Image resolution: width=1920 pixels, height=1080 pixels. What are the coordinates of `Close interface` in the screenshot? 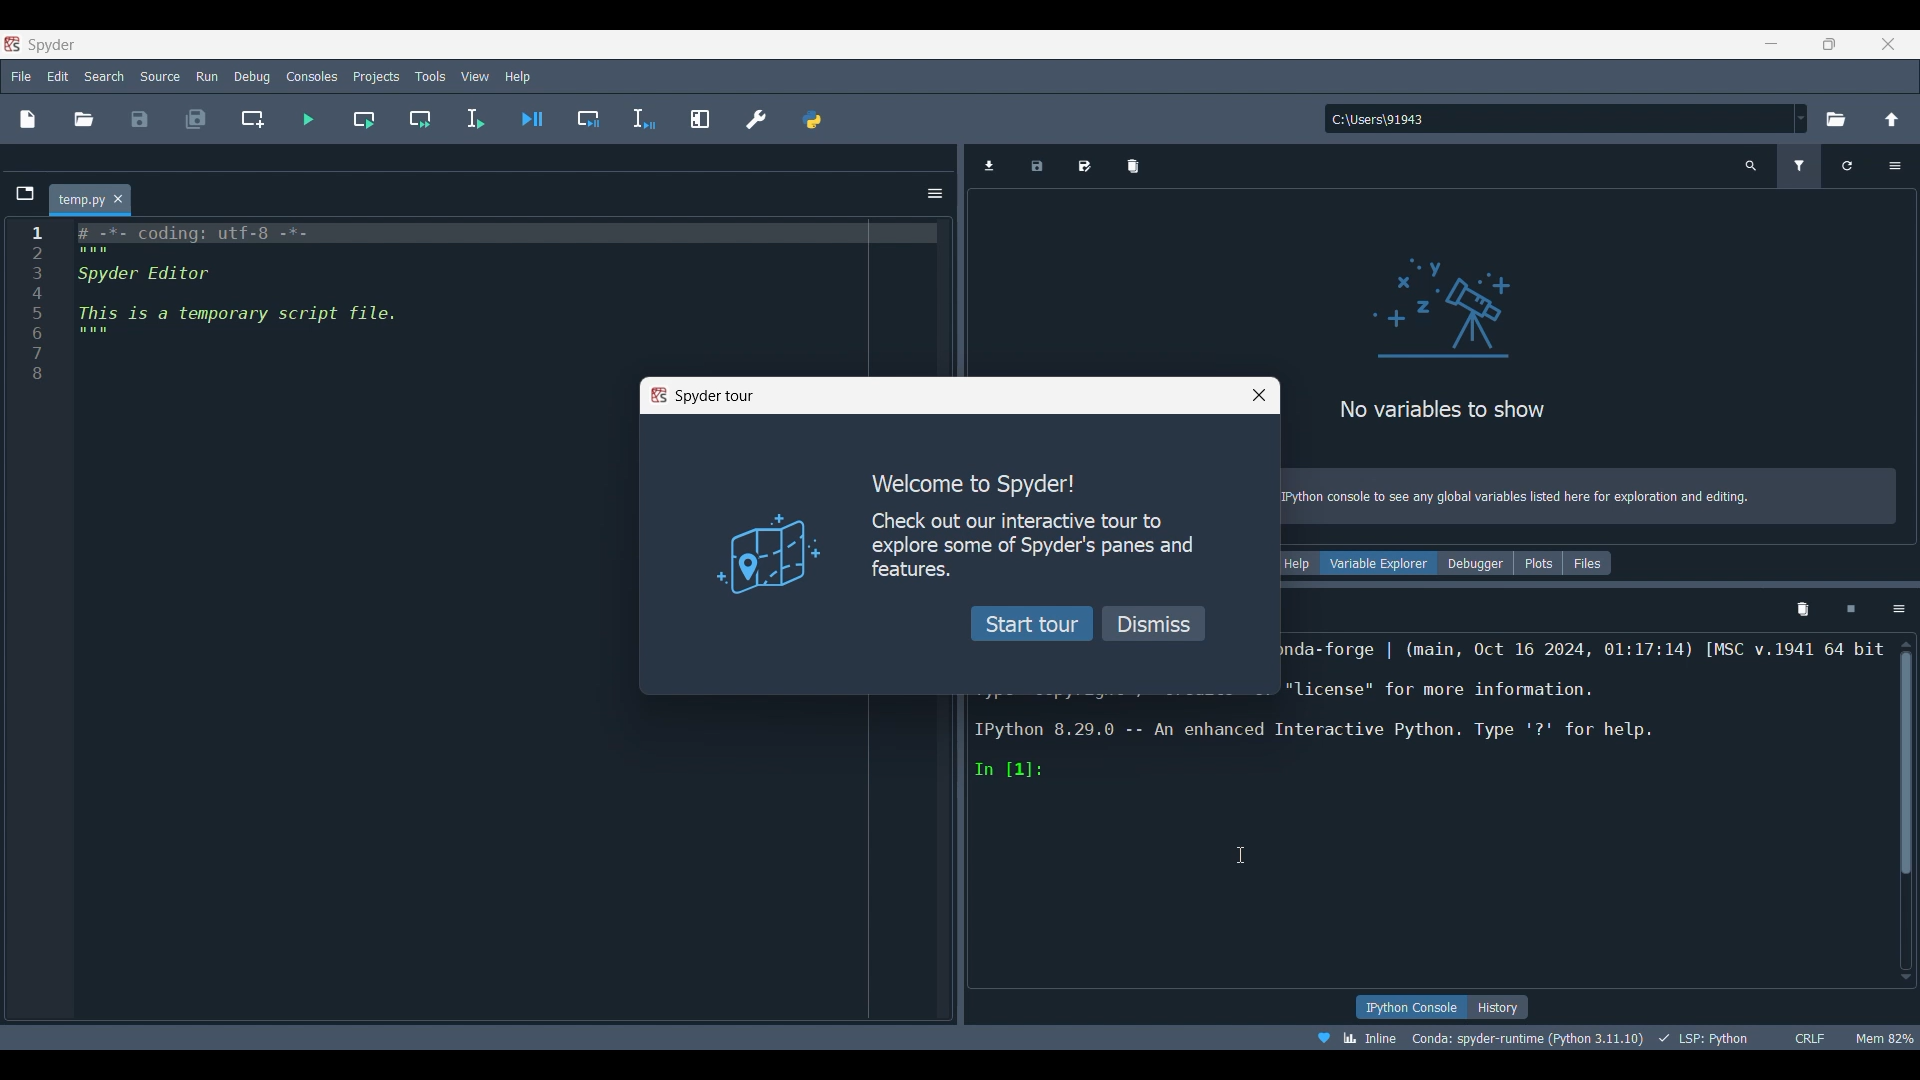 It's located at (1889, 44).